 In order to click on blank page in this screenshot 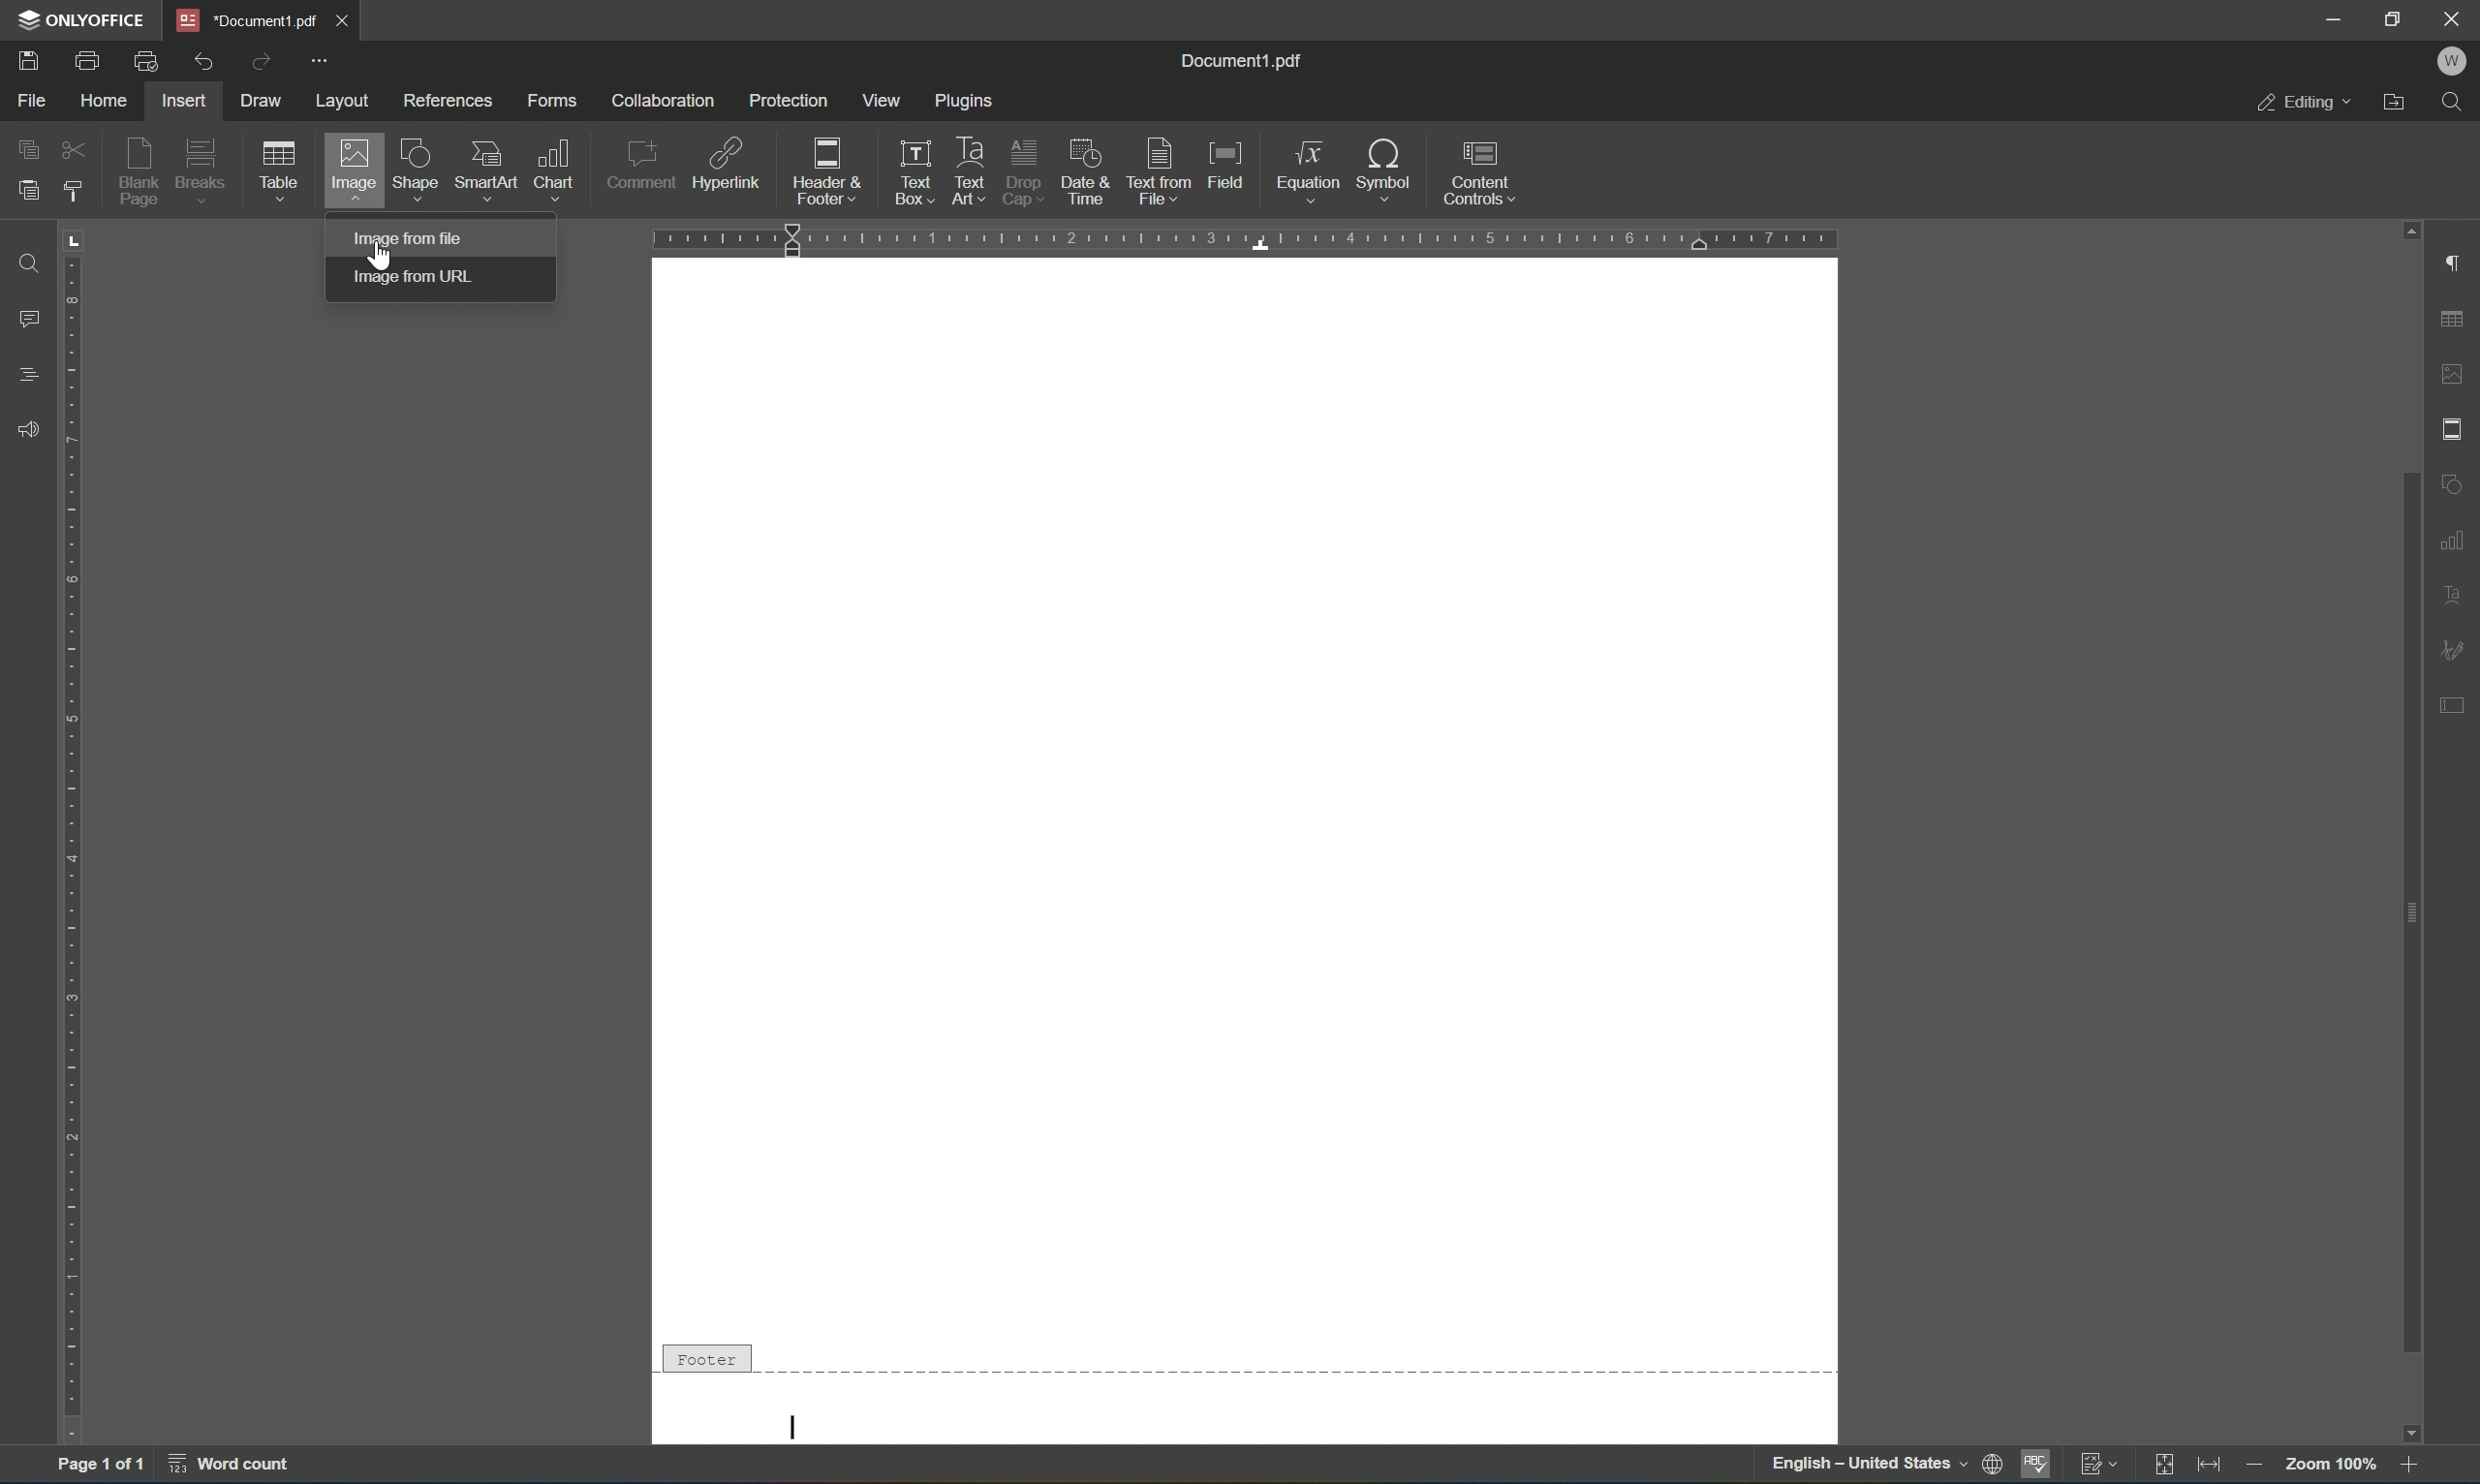, I will do `click(140, 172)`.